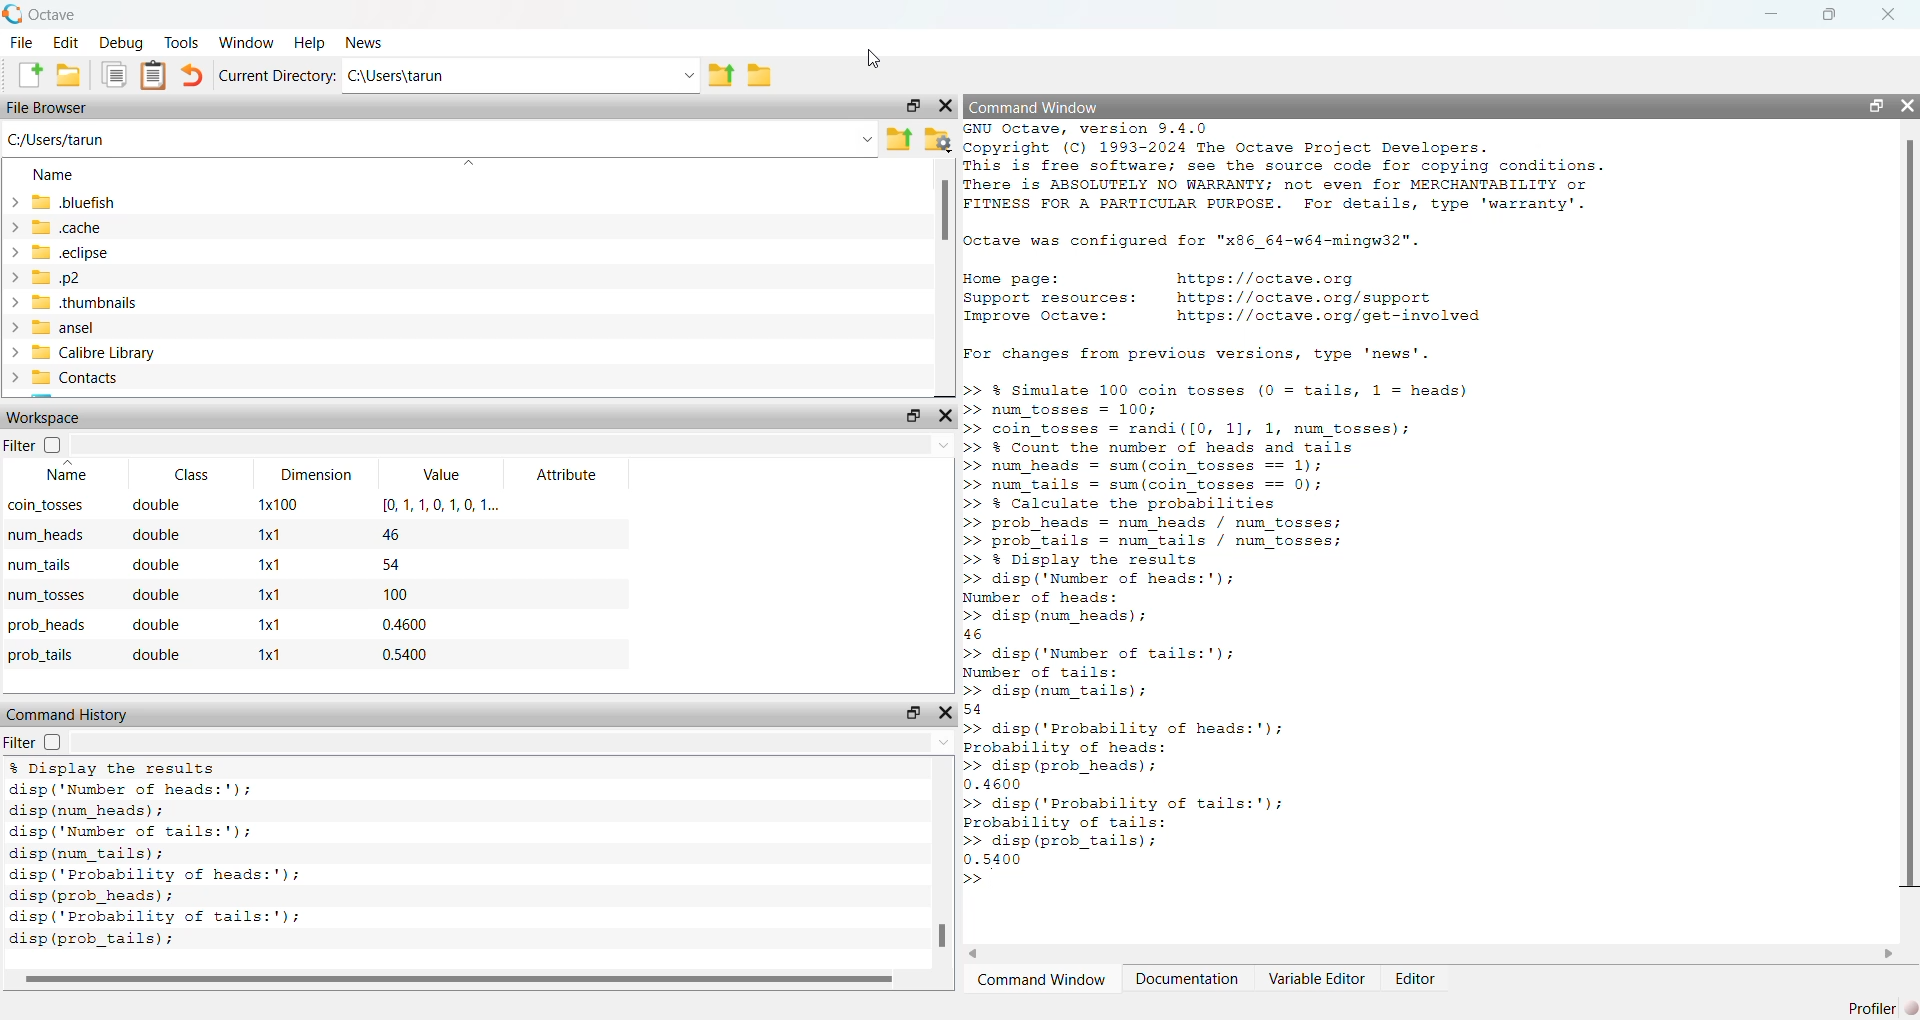 Image resolution: width=1920 pixels, height=1020 pixels. Describe the element at coordinates (1914, 515) in the screenshot. I see `scroll bar` at that location.